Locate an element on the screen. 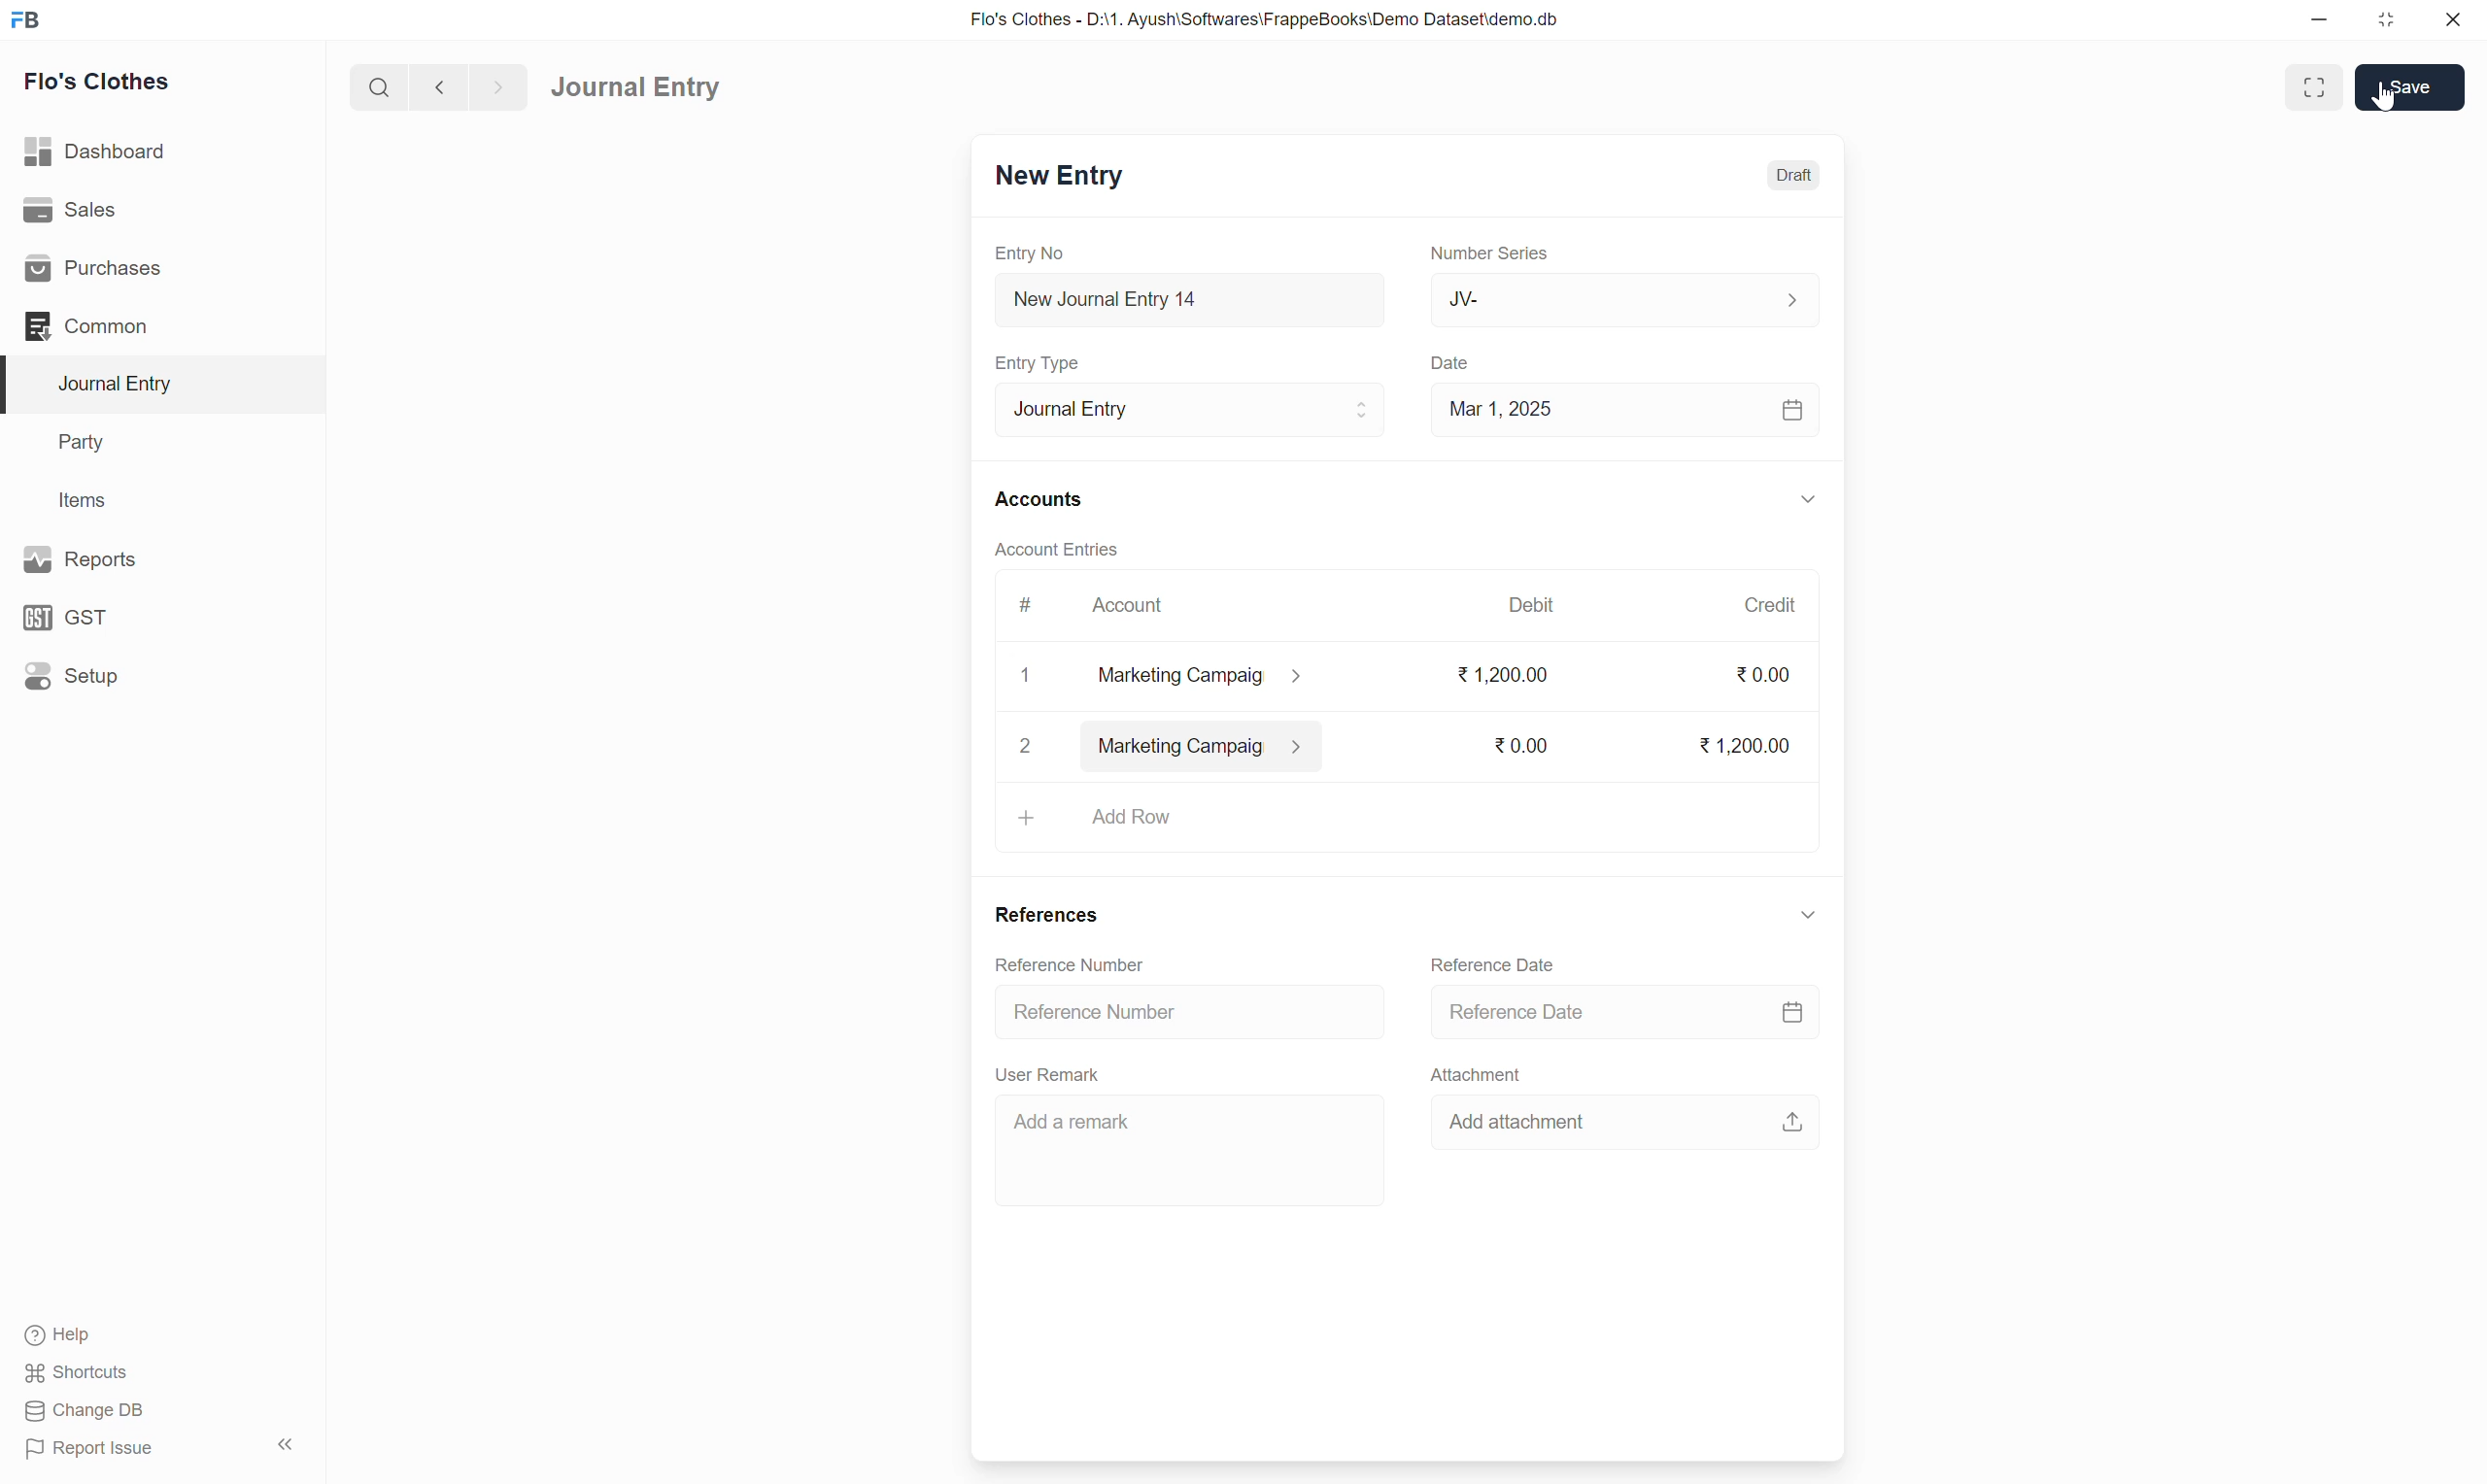 The image size is (2487, 1484). Account Entries is located at coordinates (1058, 547).